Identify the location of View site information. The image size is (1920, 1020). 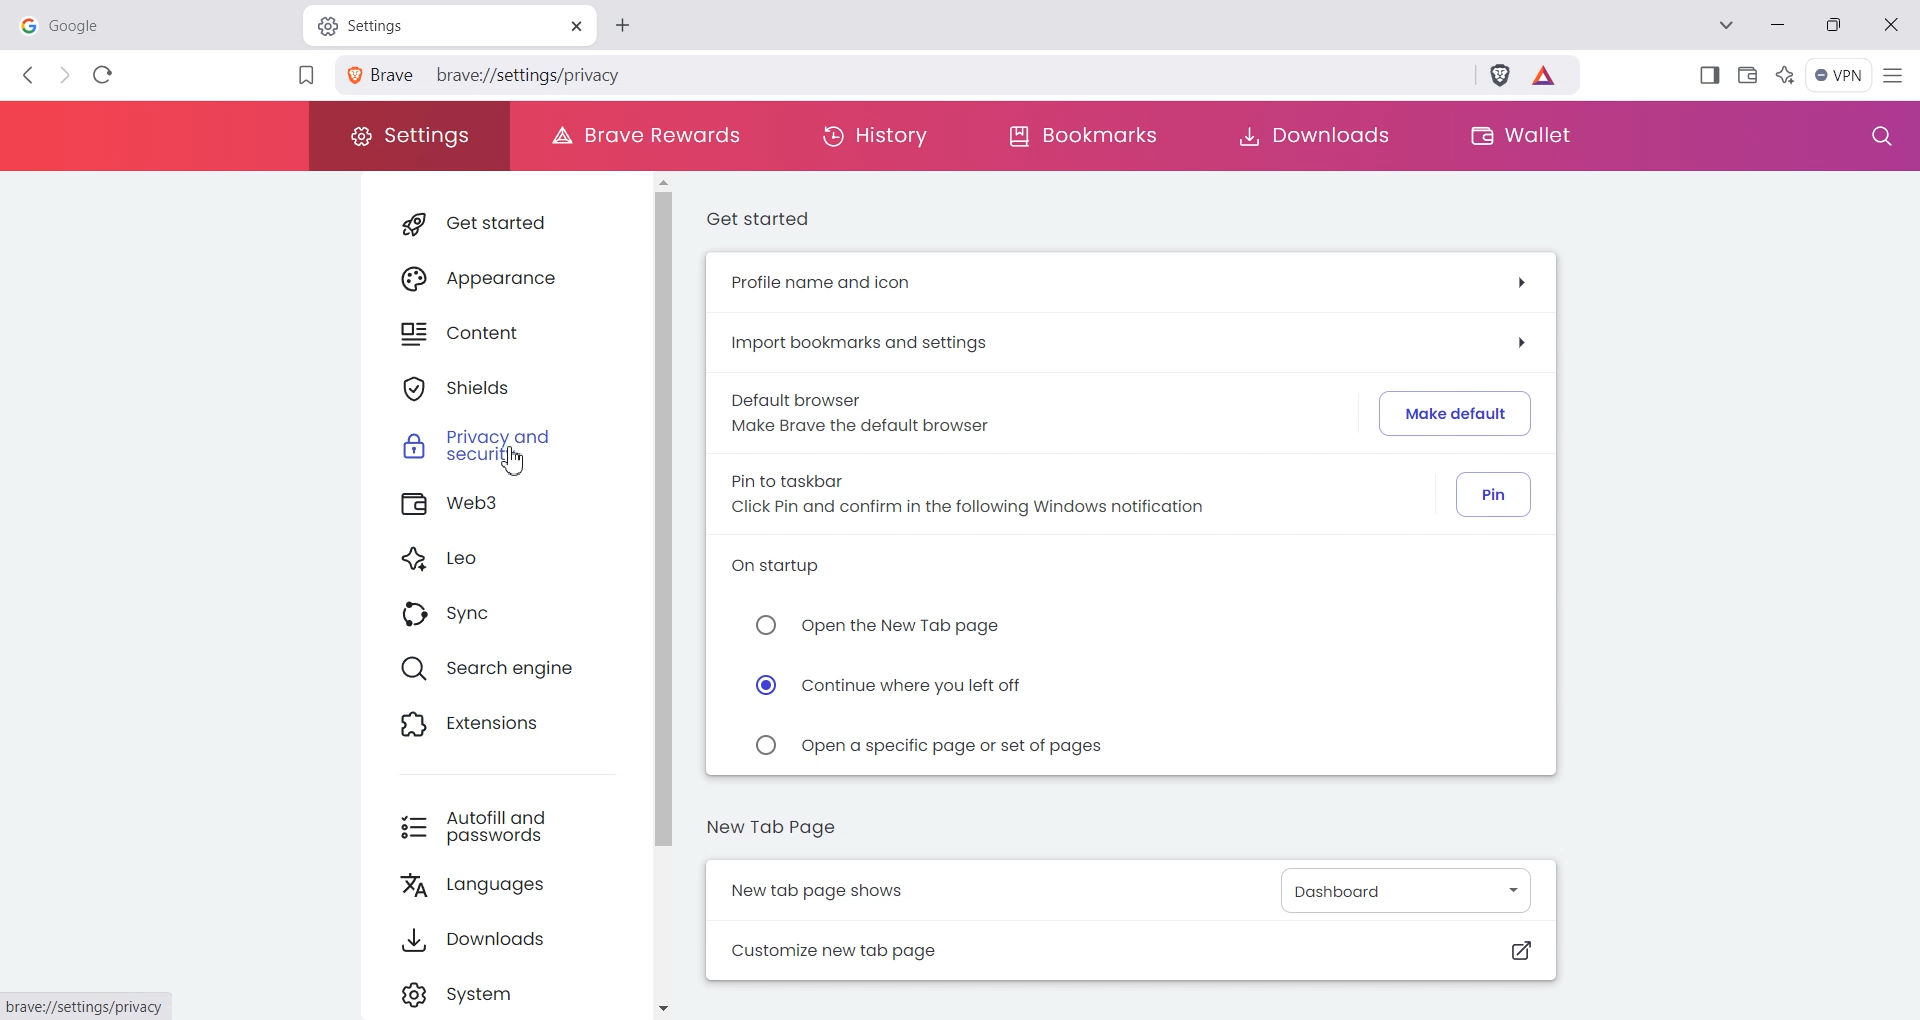
(384, 75).